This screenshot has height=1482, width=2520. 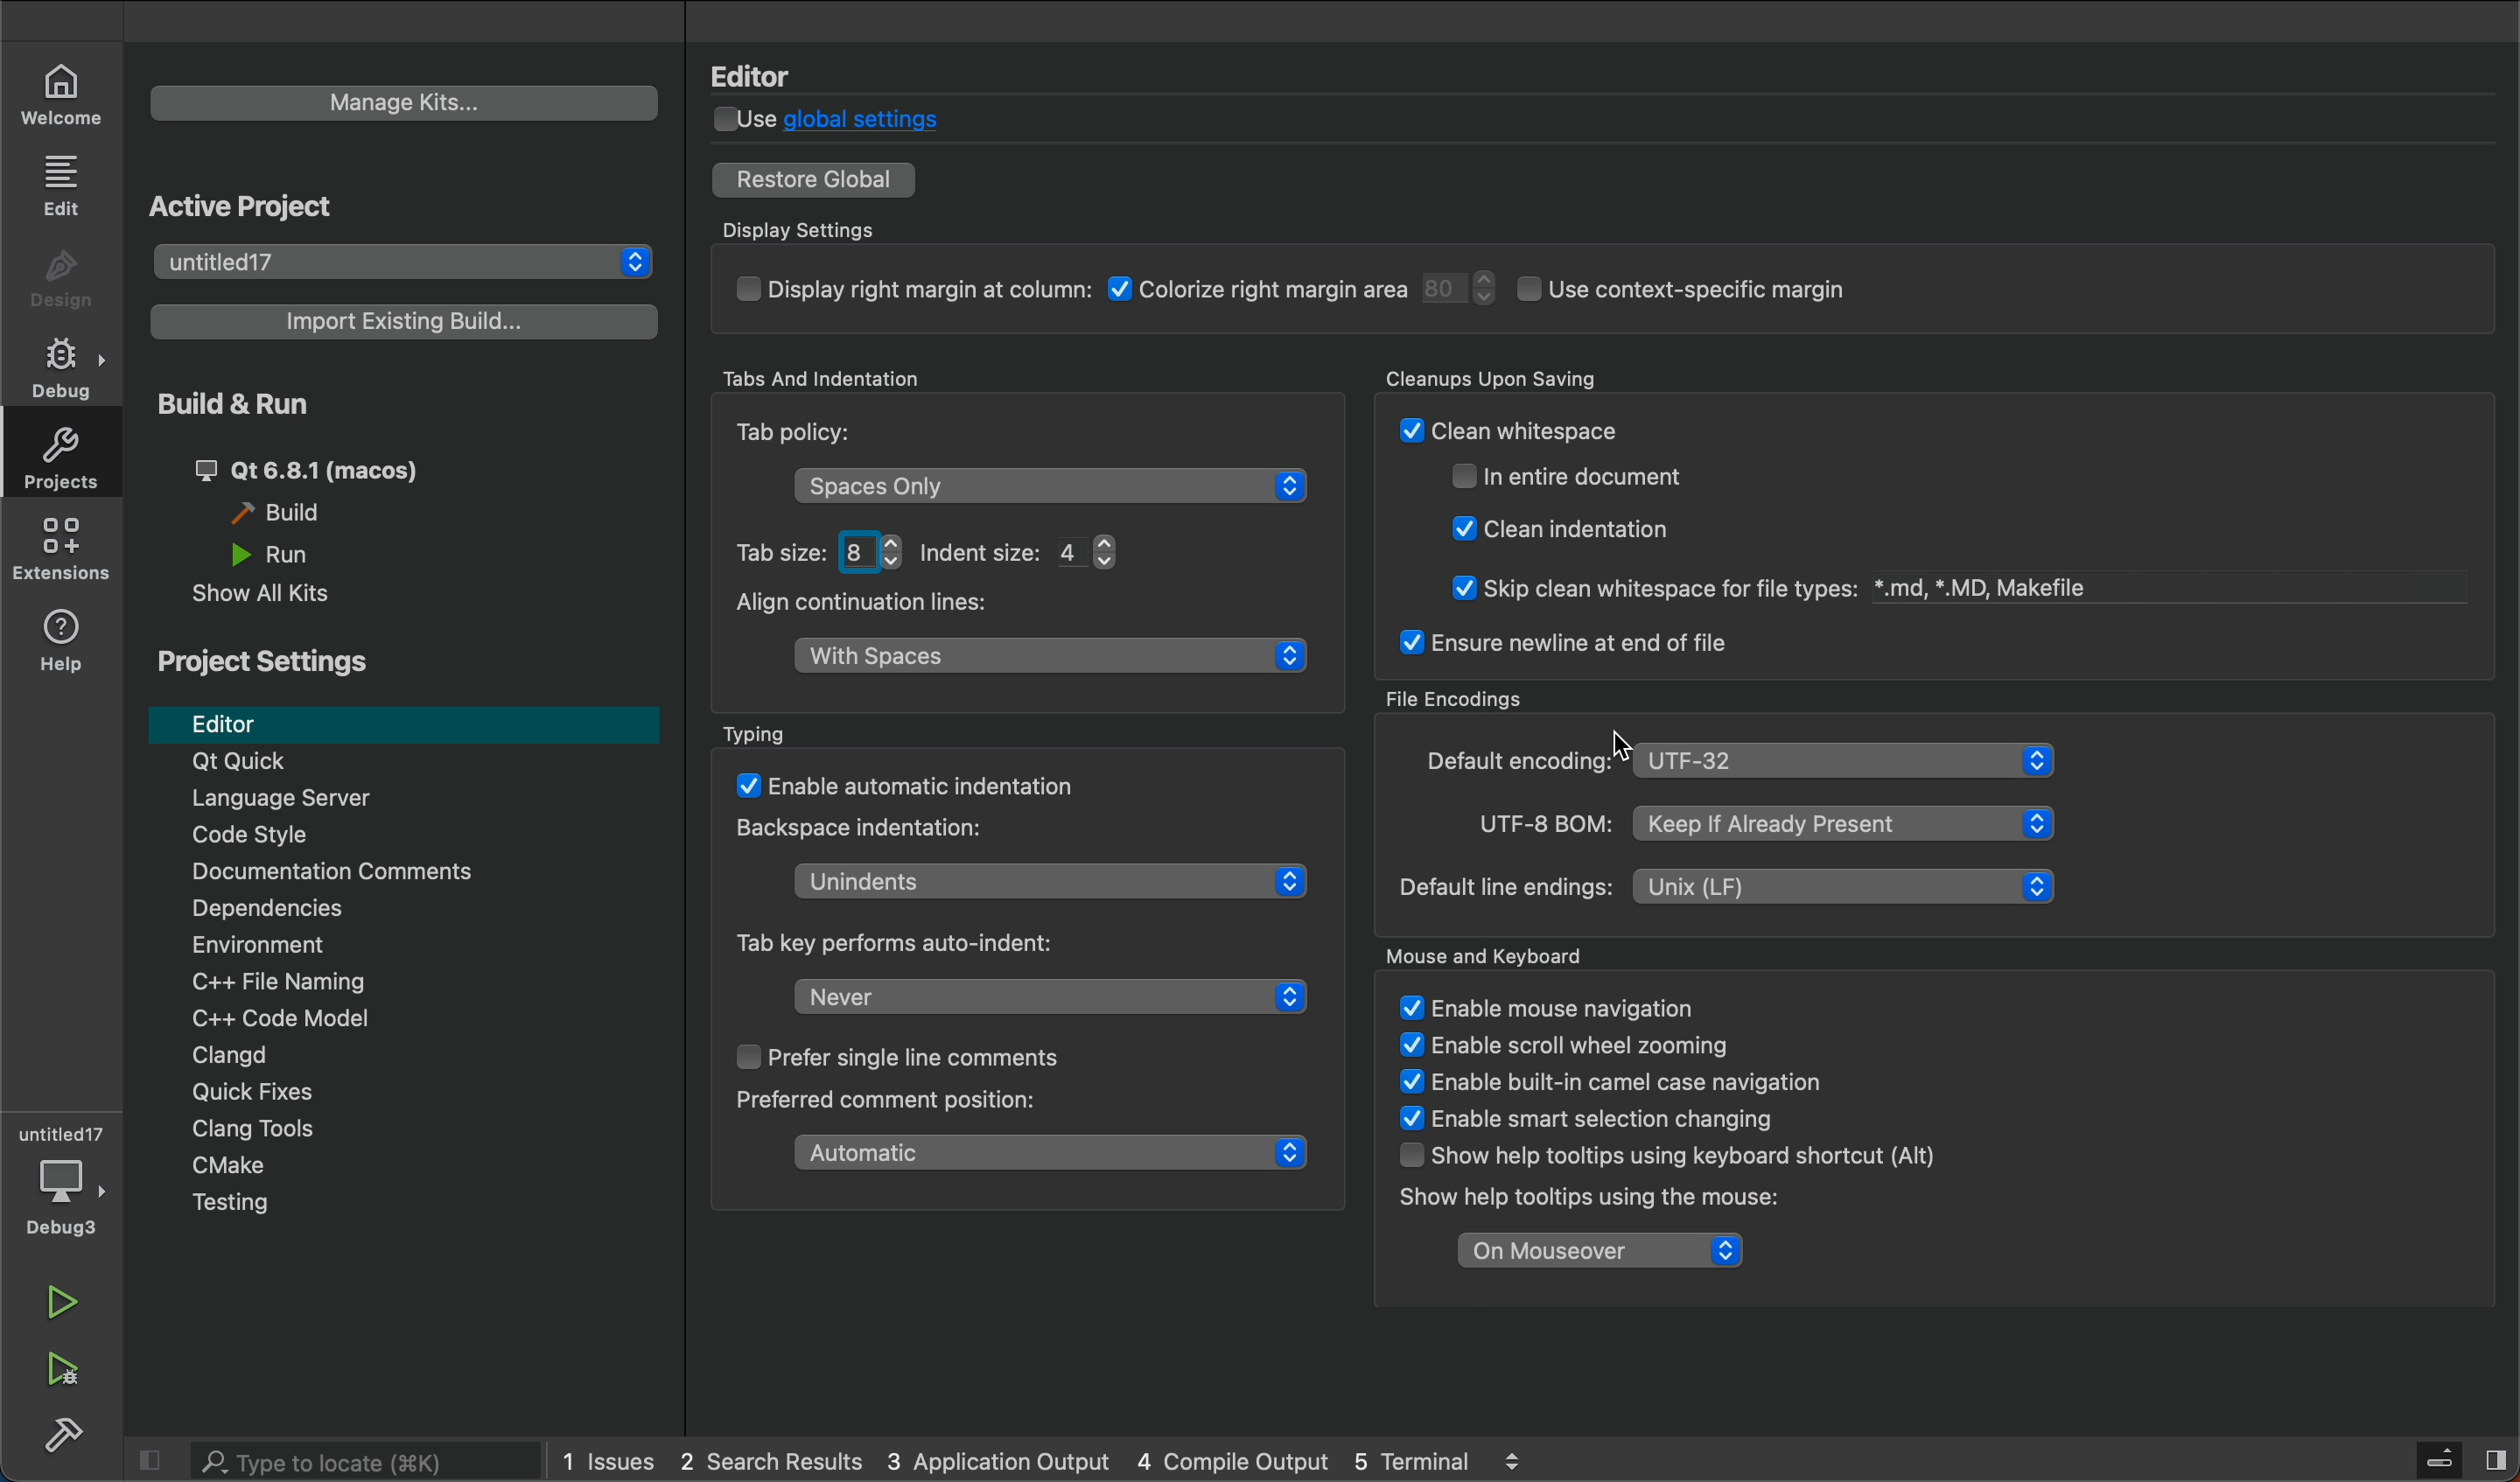 I want to click on single line, so click(x=928, y=1059).